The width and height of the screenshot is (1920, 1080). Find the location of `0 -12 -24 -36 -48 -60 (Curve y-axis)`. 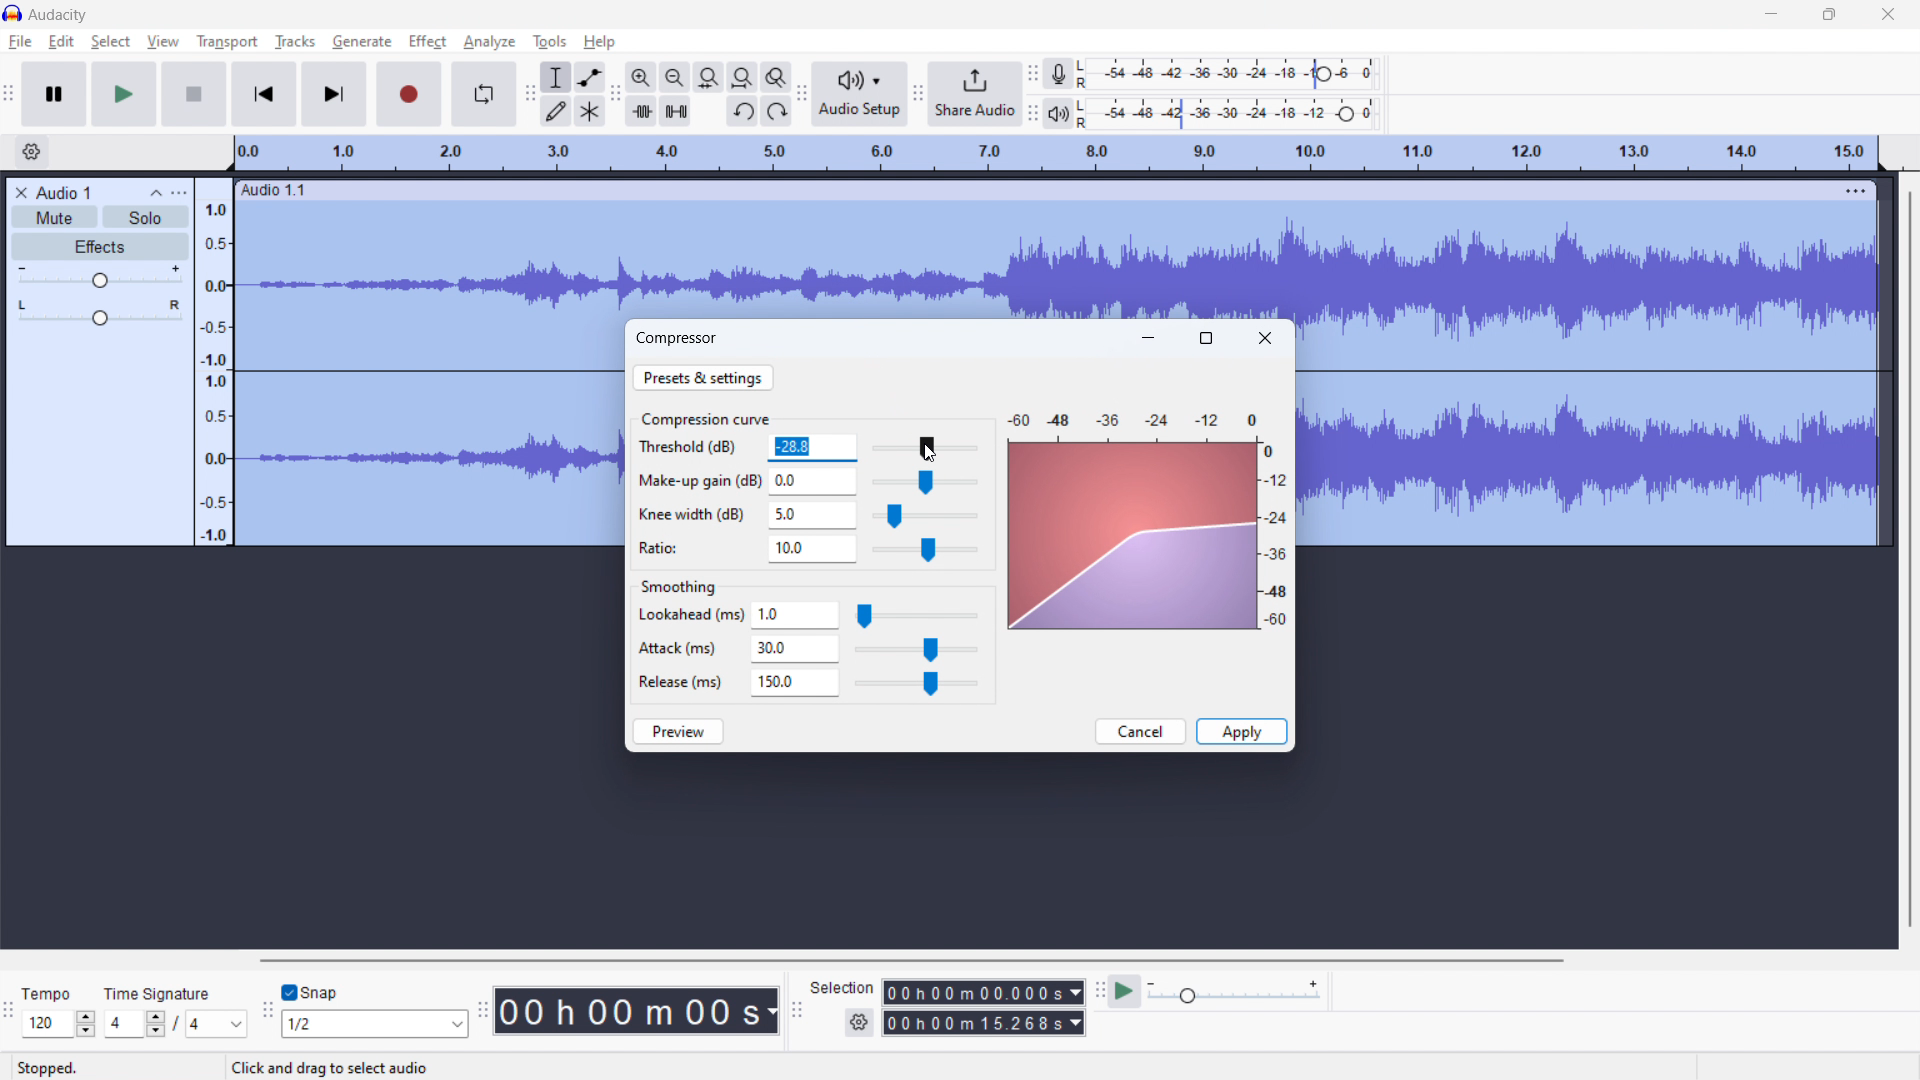

0 -12 -24 -36 -48 -60 (Curve y-axis) is located at coordinates (1278, 539).